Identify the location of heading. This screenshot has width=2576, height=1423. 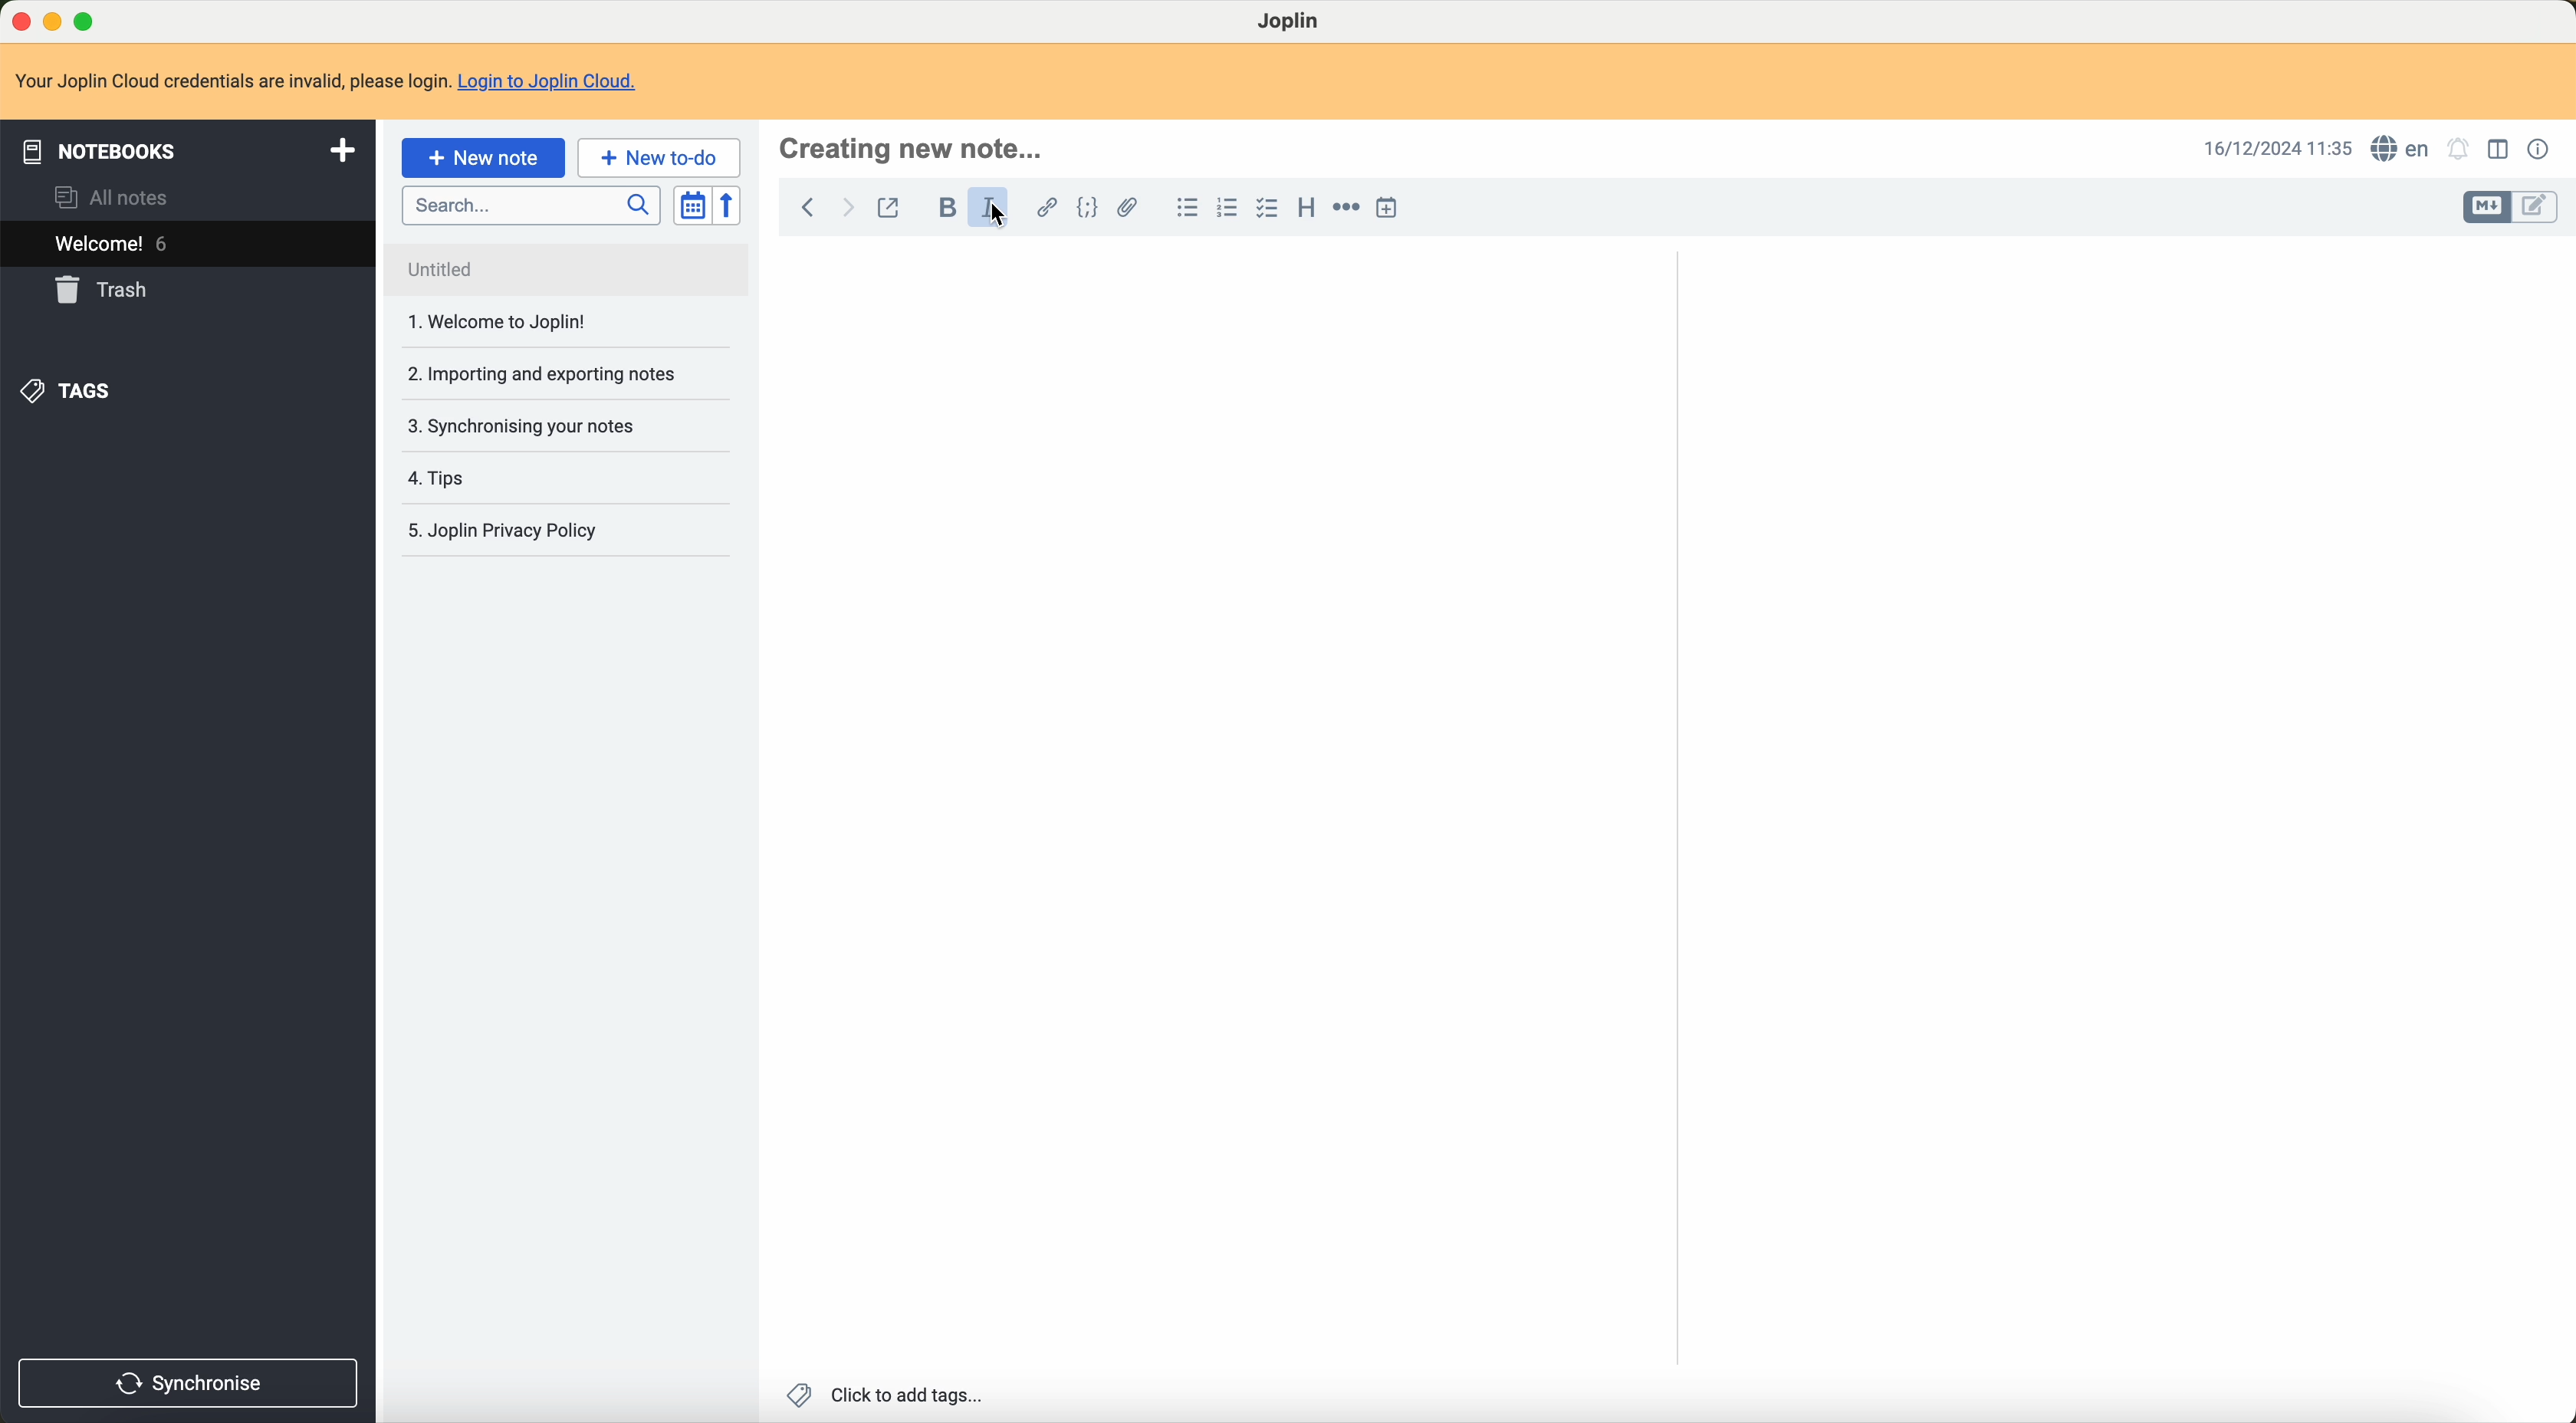
(1302, 208).